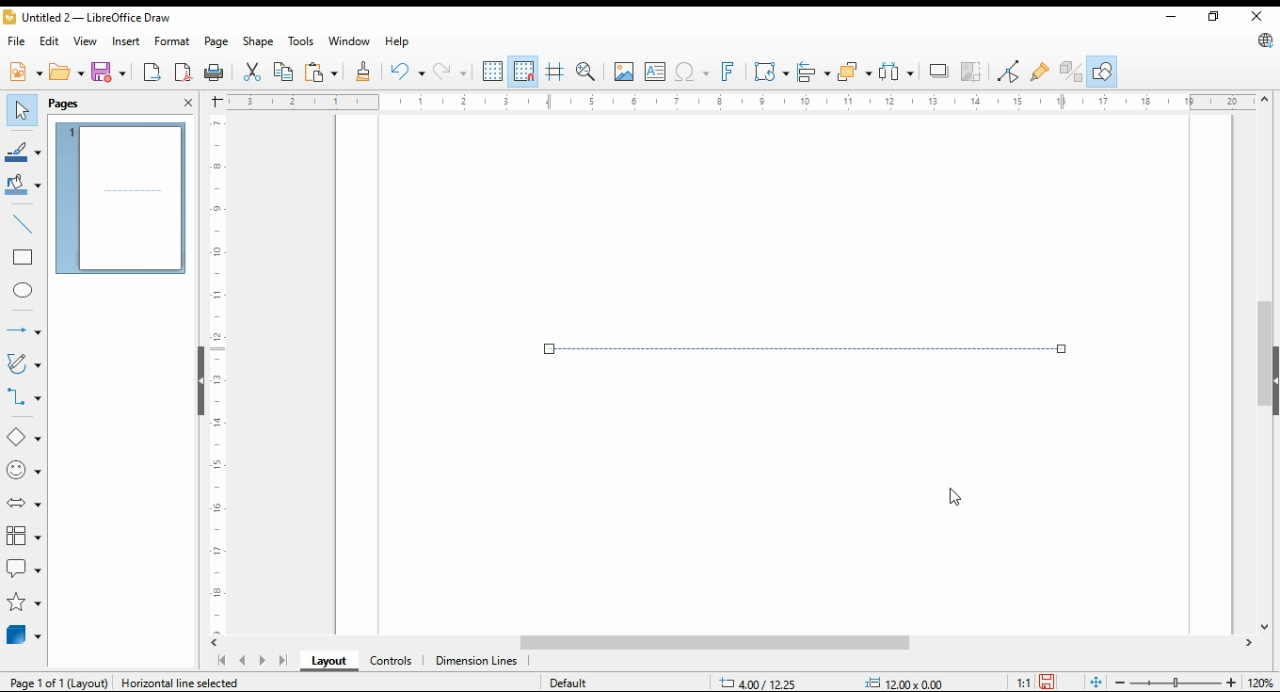 Image resolution: width=1280 pixels, height=692 pixels. Describe the element at coordinates (810, 70) in the screenshot. I see `align objects` at that location.